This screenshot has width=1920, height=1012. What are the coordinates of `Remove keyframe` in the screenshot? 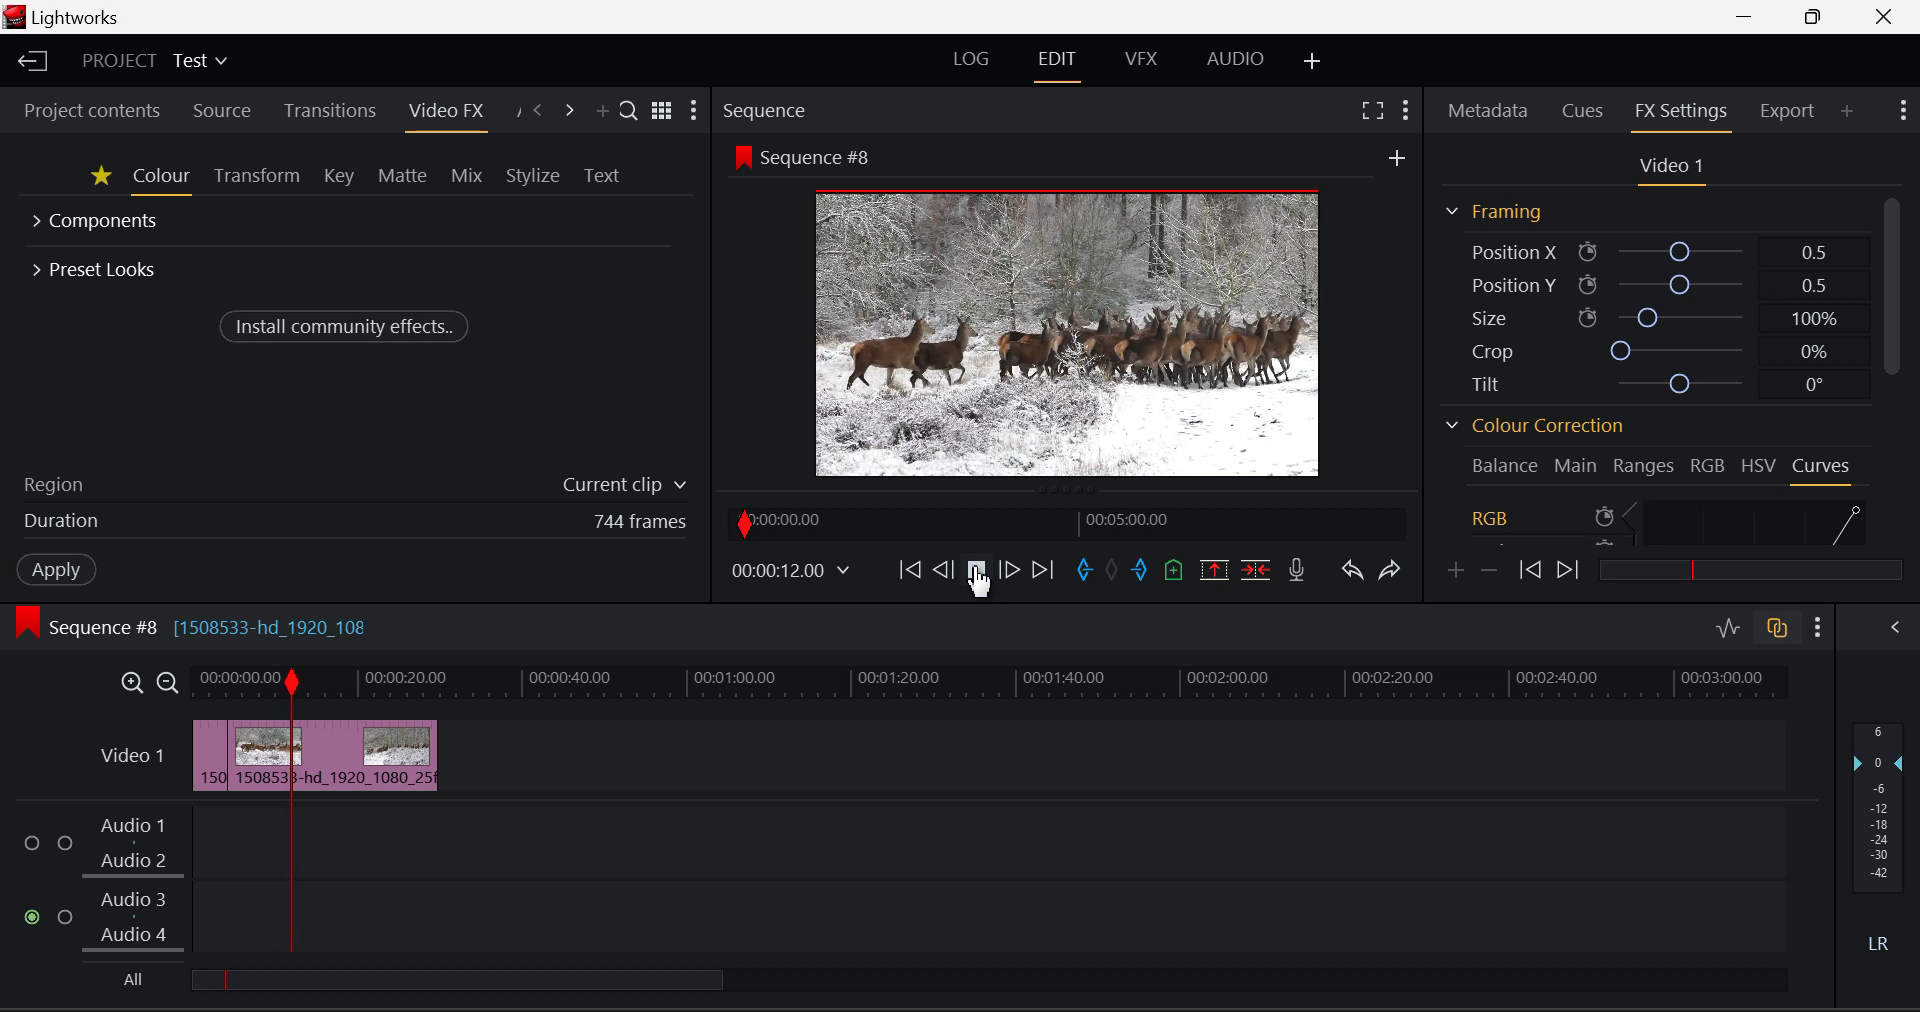 It's located at (1490, 571).